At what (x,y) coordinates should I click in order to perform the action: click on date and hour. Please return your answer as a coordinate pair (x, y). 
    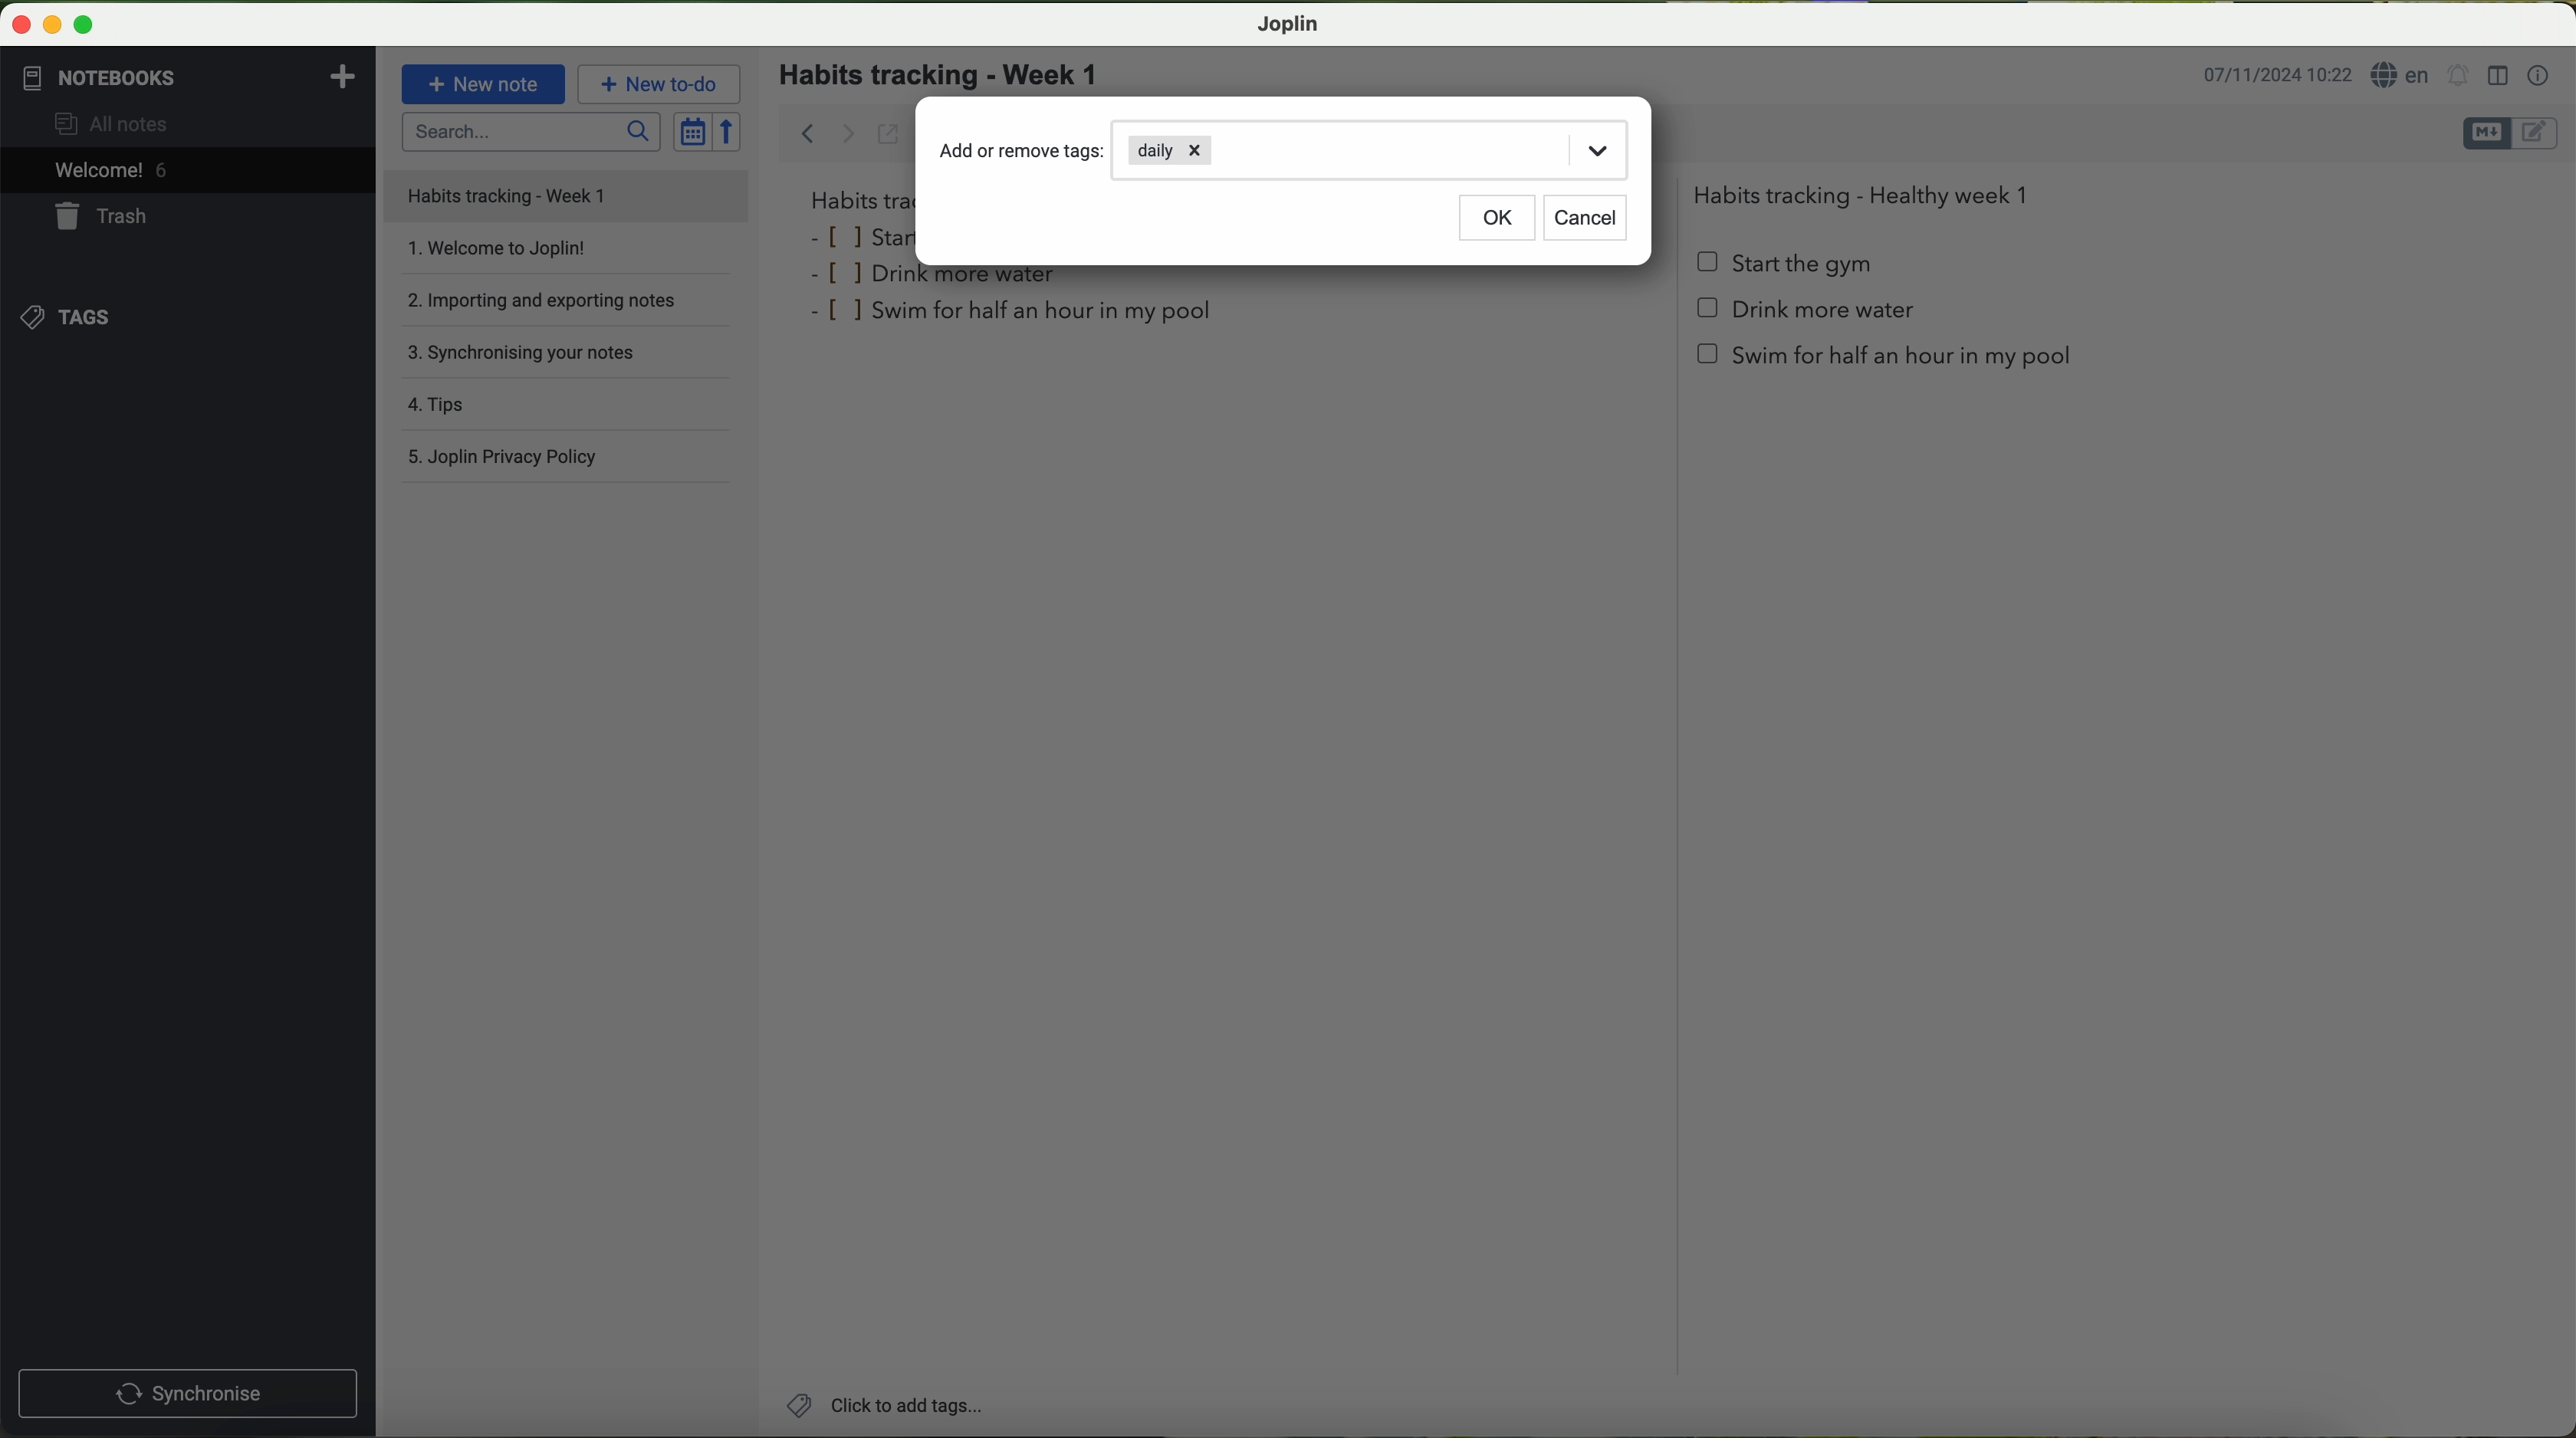
    Looking at the image, I should click on (2277, 73).